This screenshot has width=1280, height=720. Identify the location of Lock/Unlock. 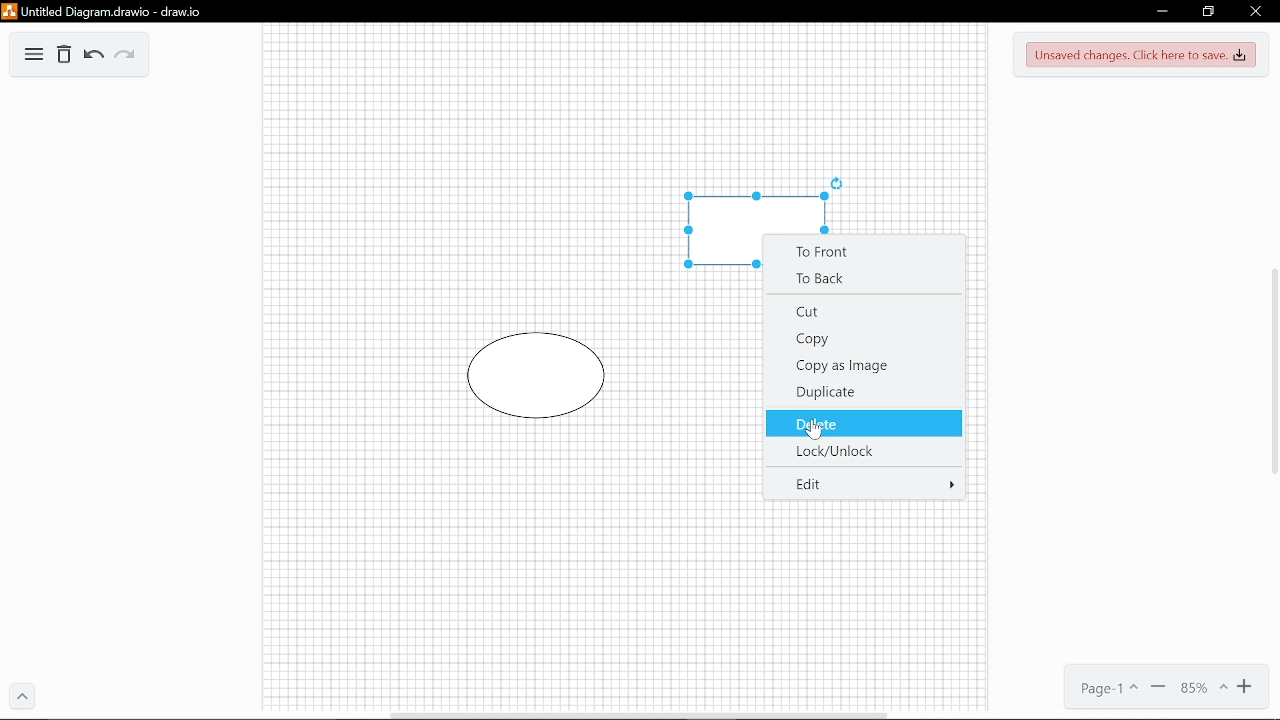
(861, 450).